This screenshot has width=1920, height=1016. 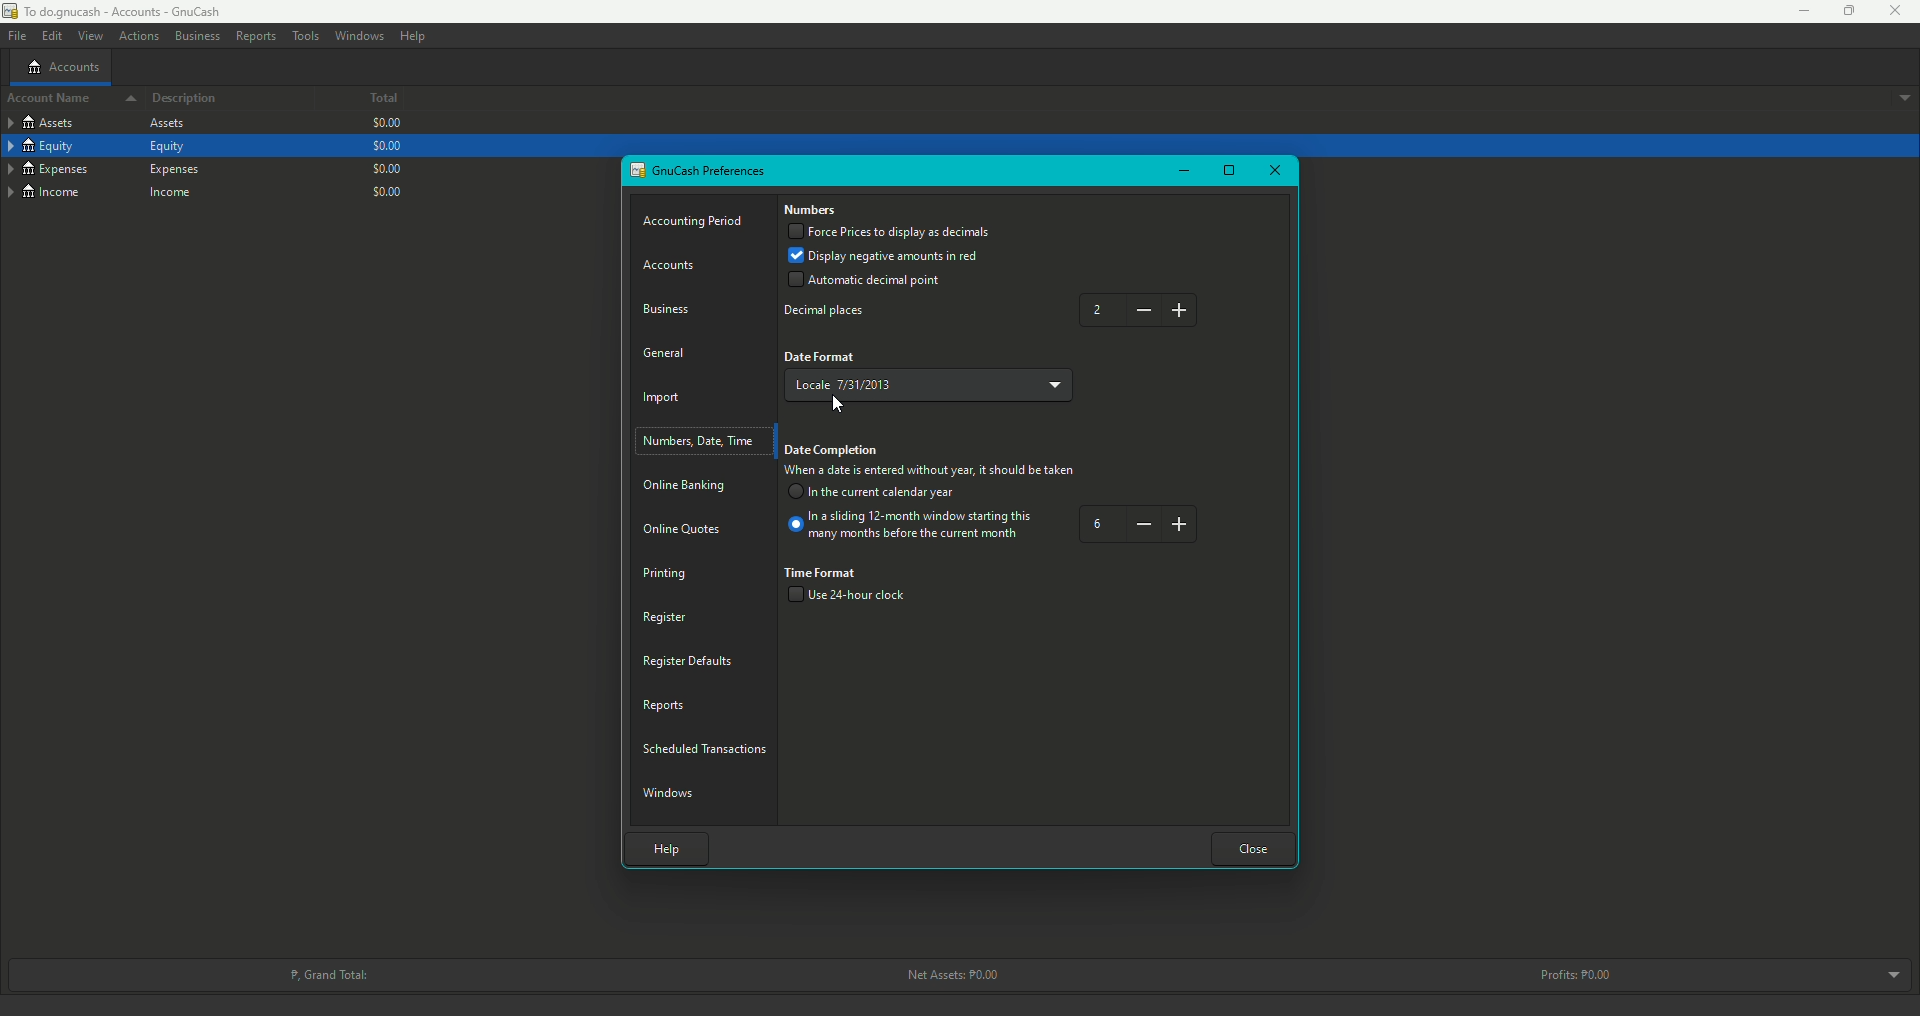 What do you see at coordinates (674, 266) in the screenshot?
I see `Accounts` at bounding box center [674, 266].